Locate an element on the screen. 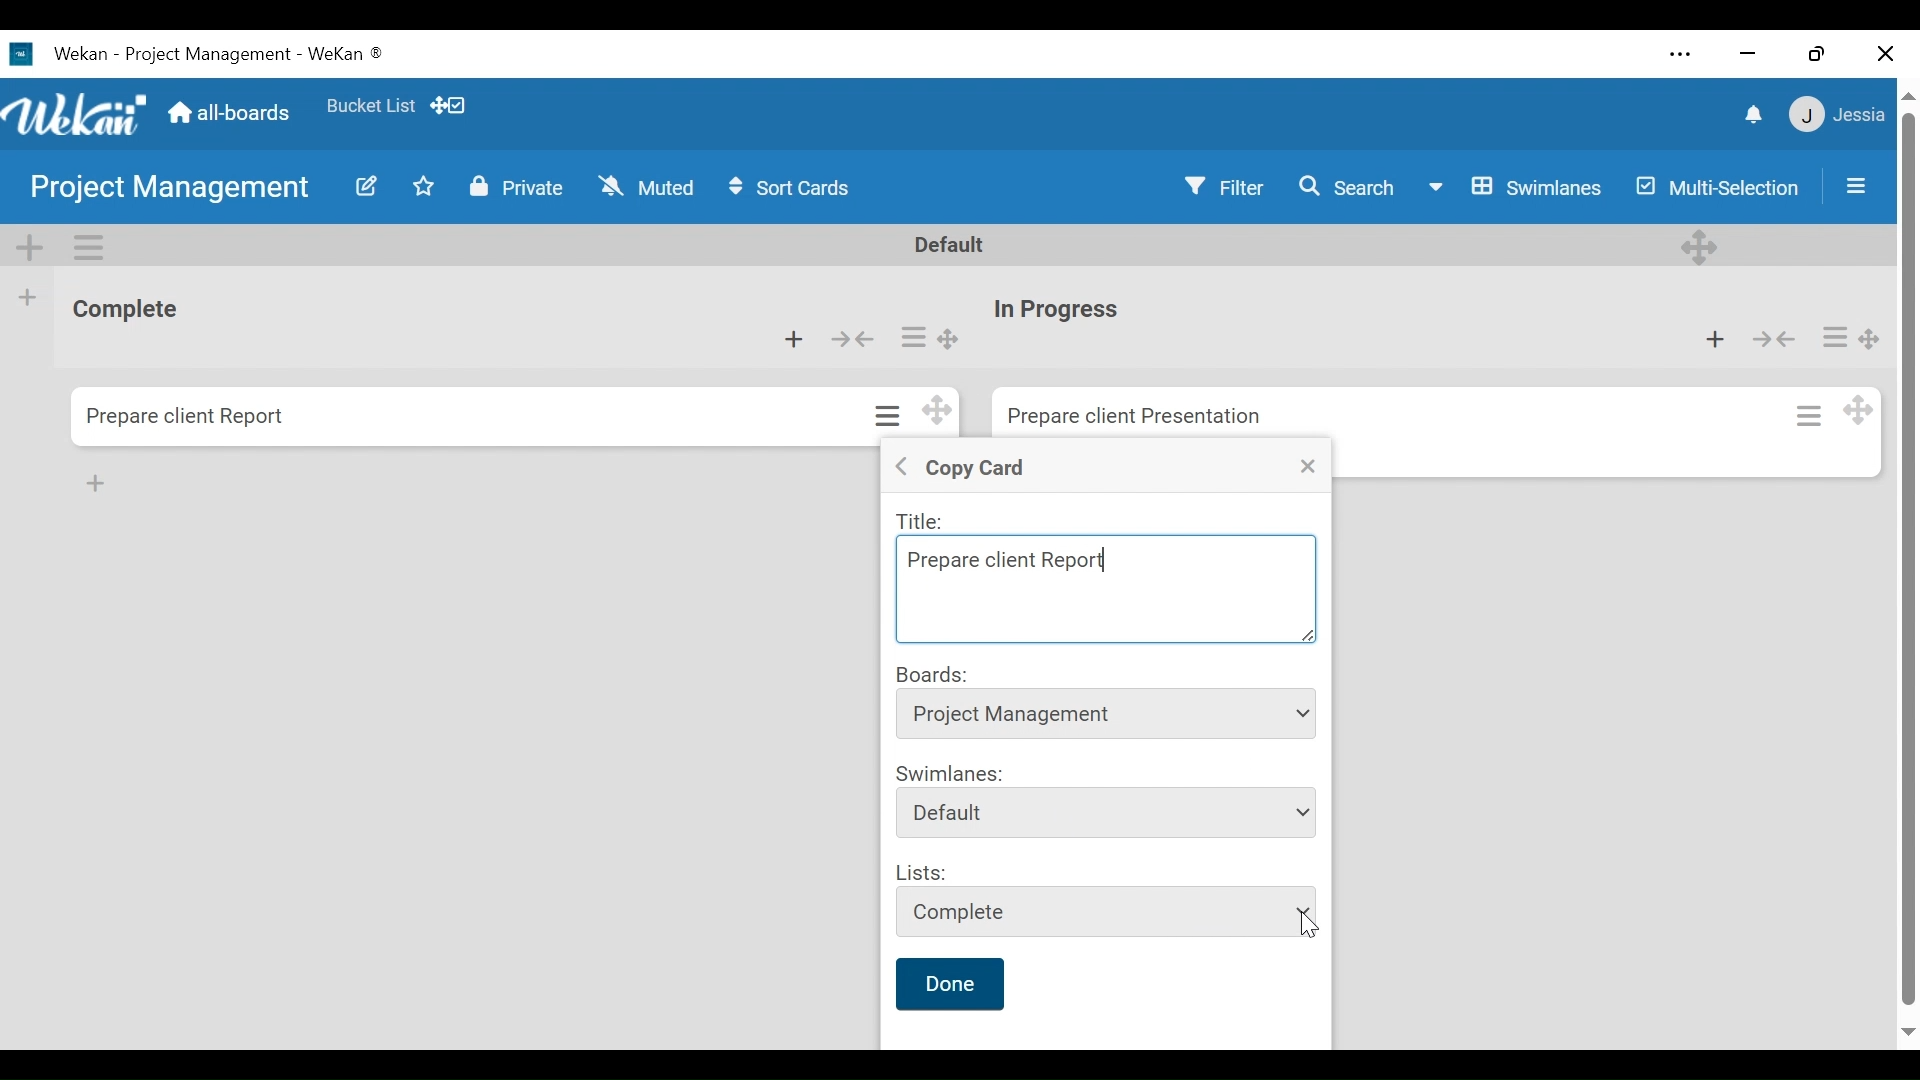  Multi-Selection is located at coordinates (1723, 186).